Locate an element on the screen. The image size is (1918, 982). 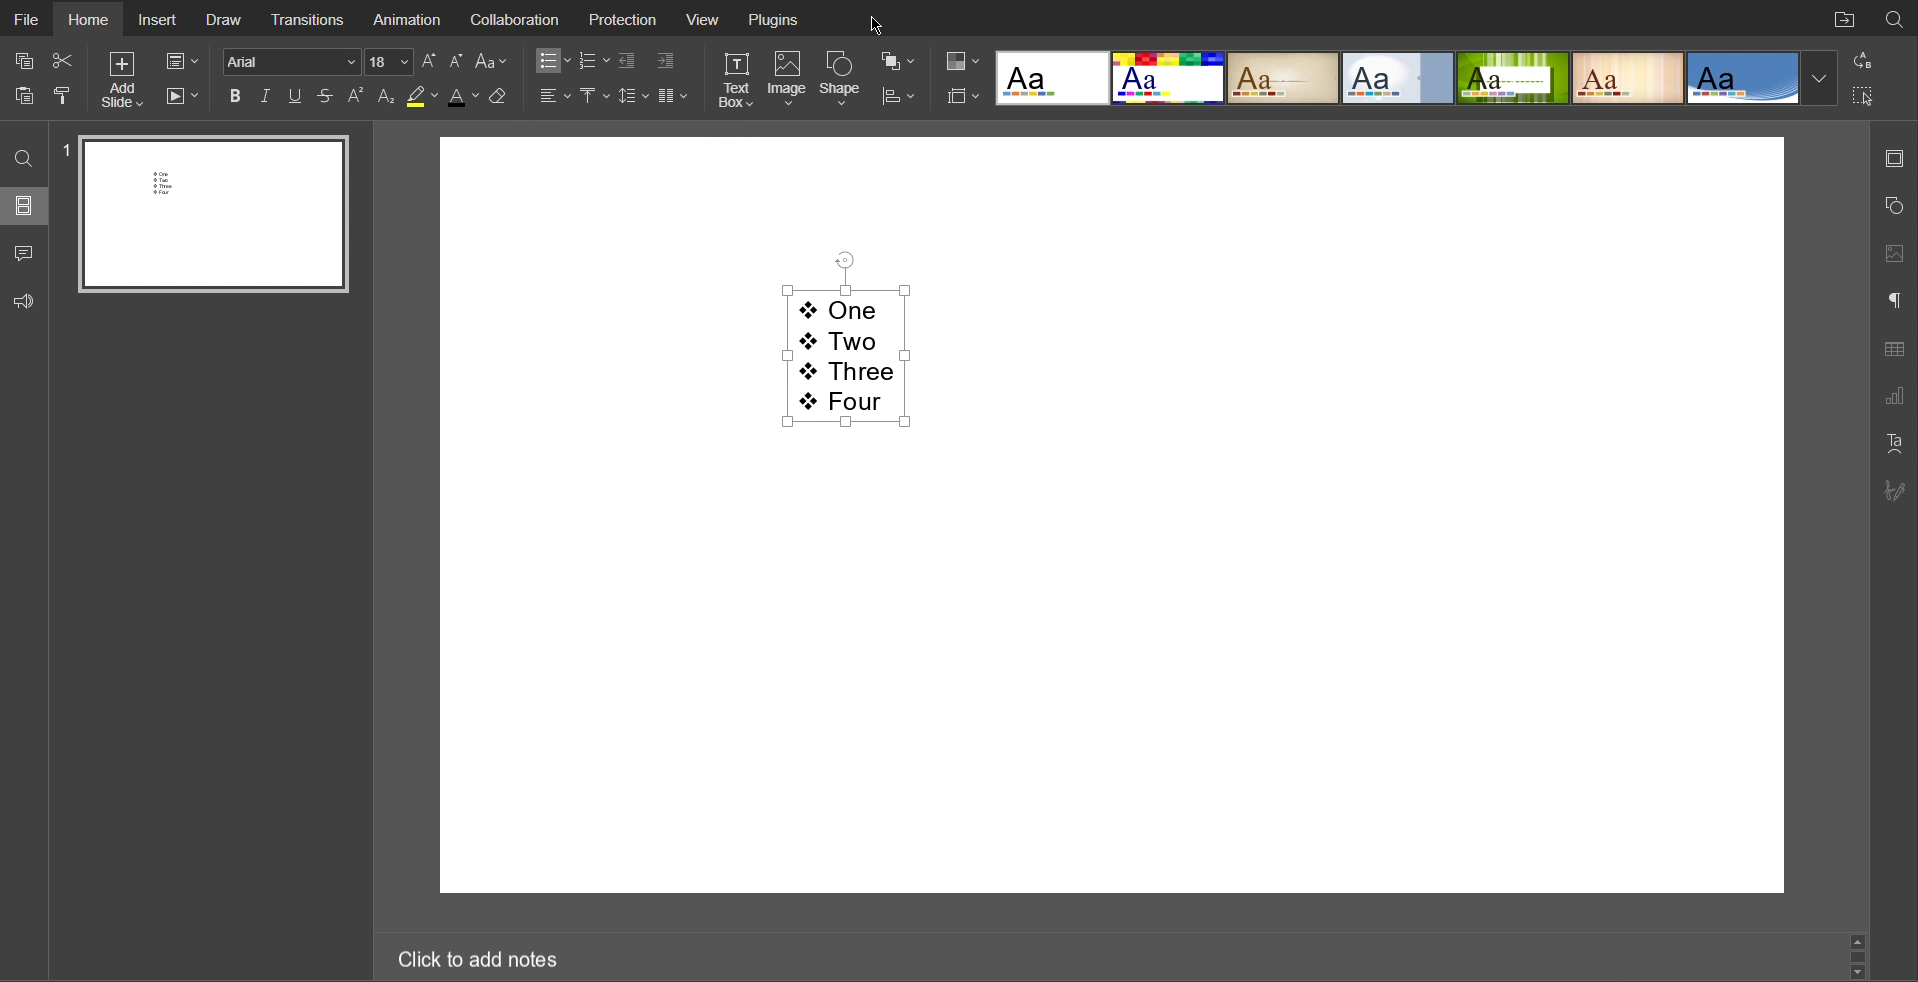
Erase is located at coordinates (499, 95).